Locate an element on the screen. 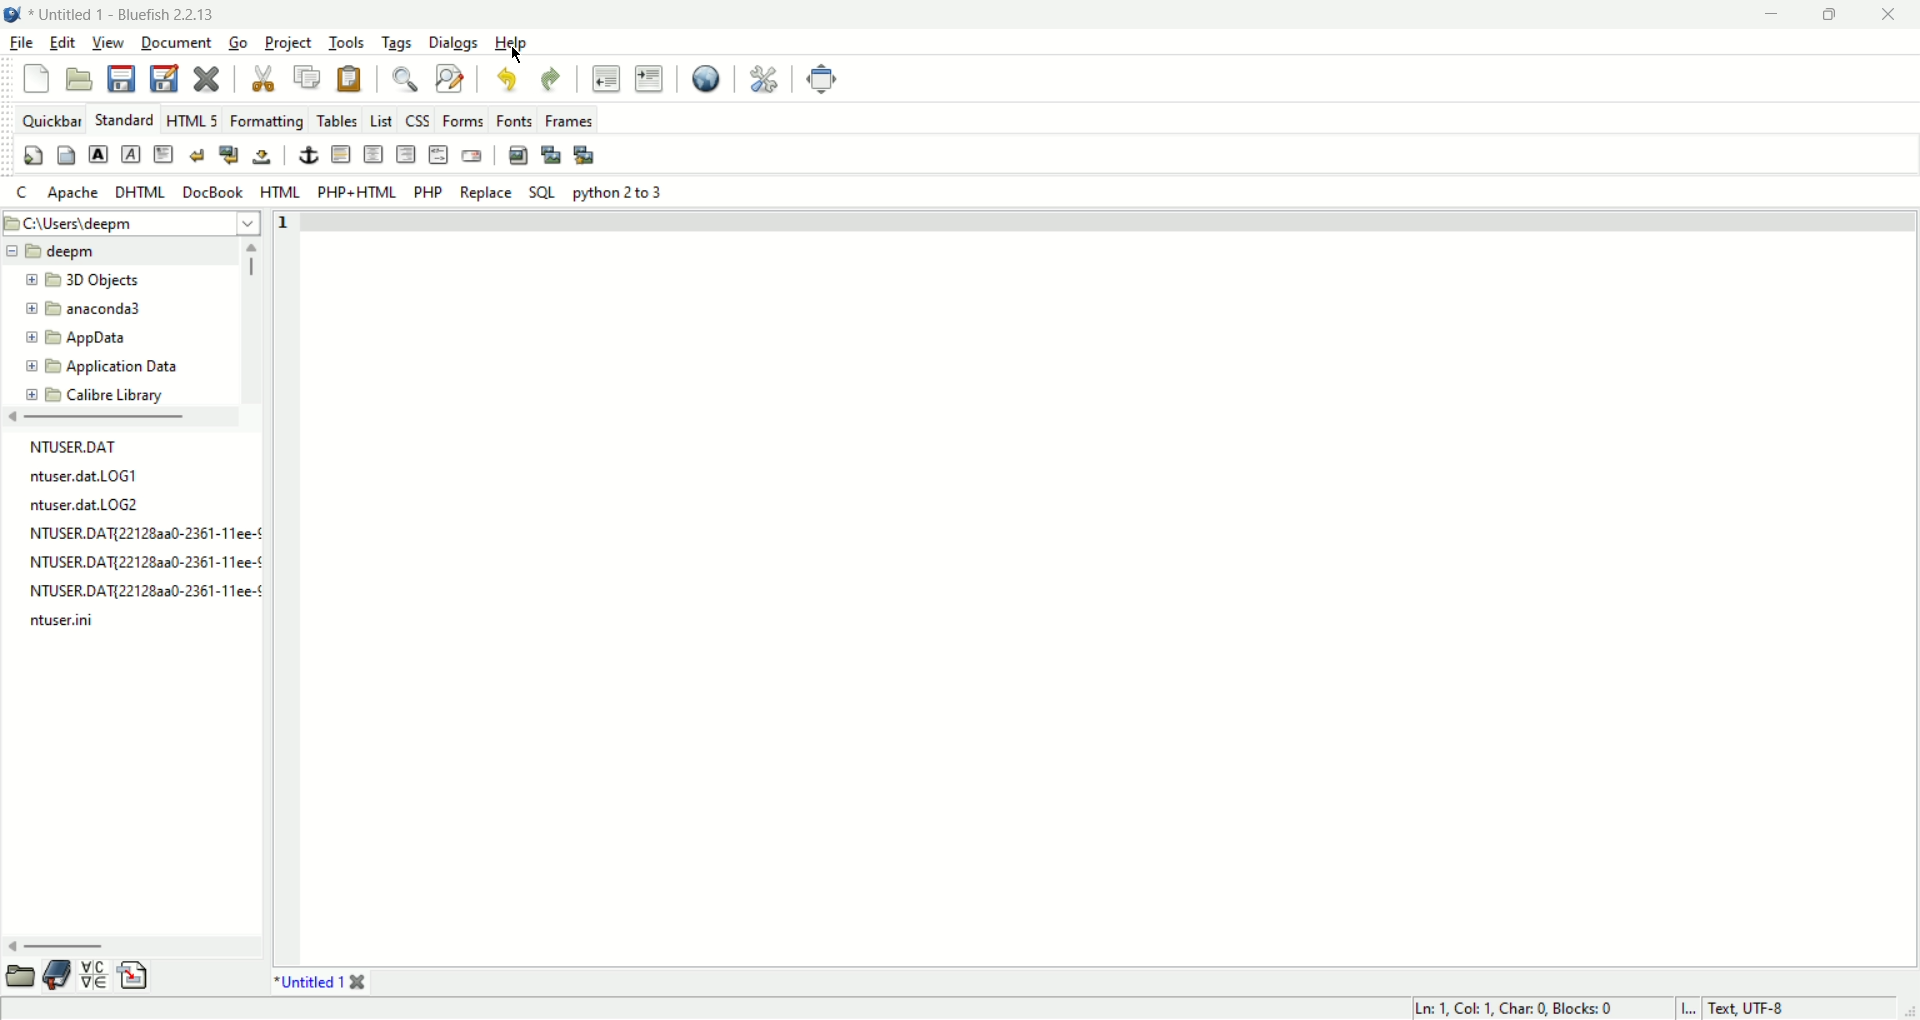 This screenshot has height=1020, width=1920. tags is located at coordinates (397, 44).